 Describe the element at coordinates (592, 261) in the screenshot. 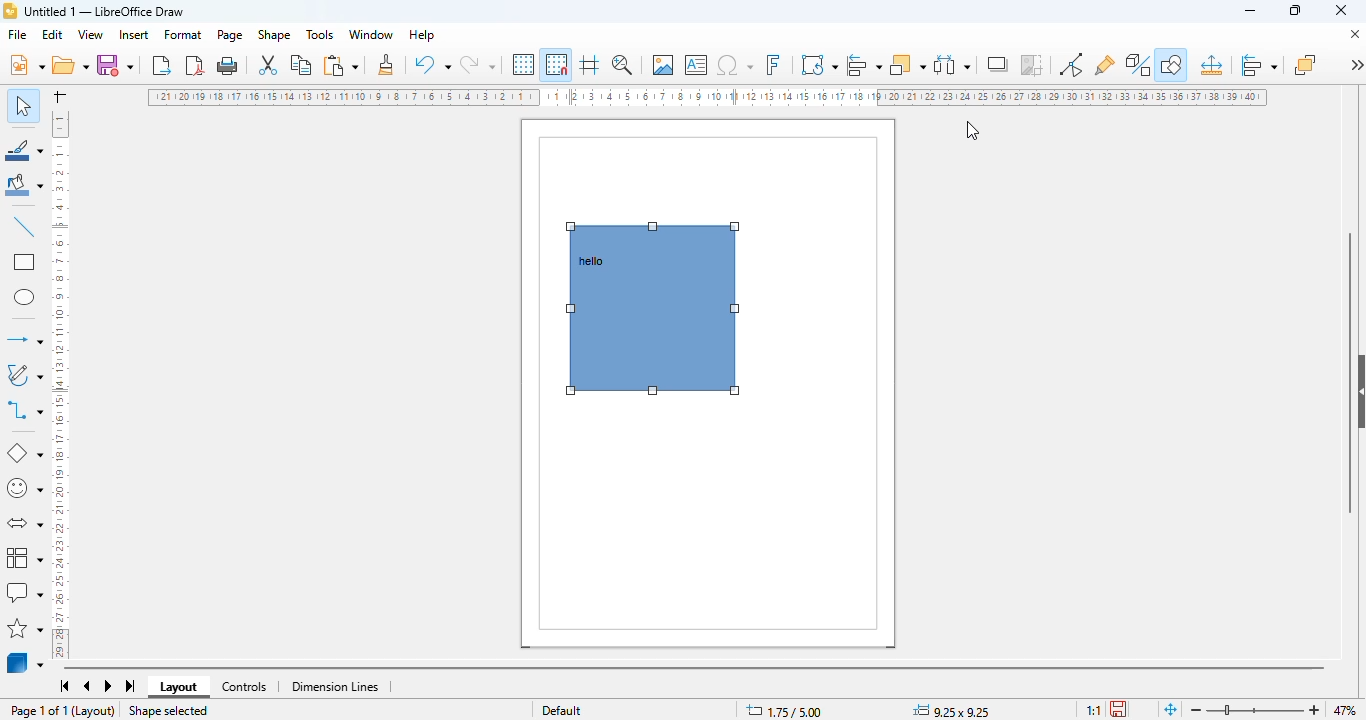

I see `text box object behind rectangle object aligned with "Arrange" tool` at that location.